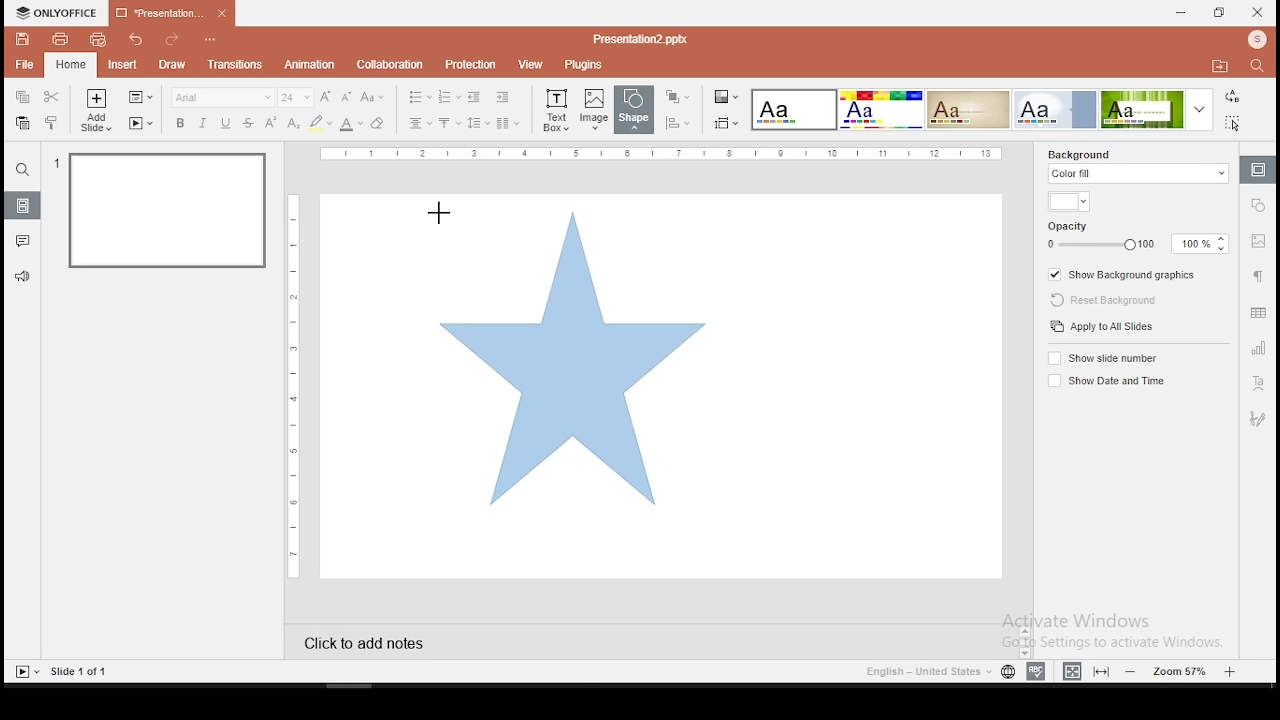  I want to click on click to add notes, so click(382, 641).